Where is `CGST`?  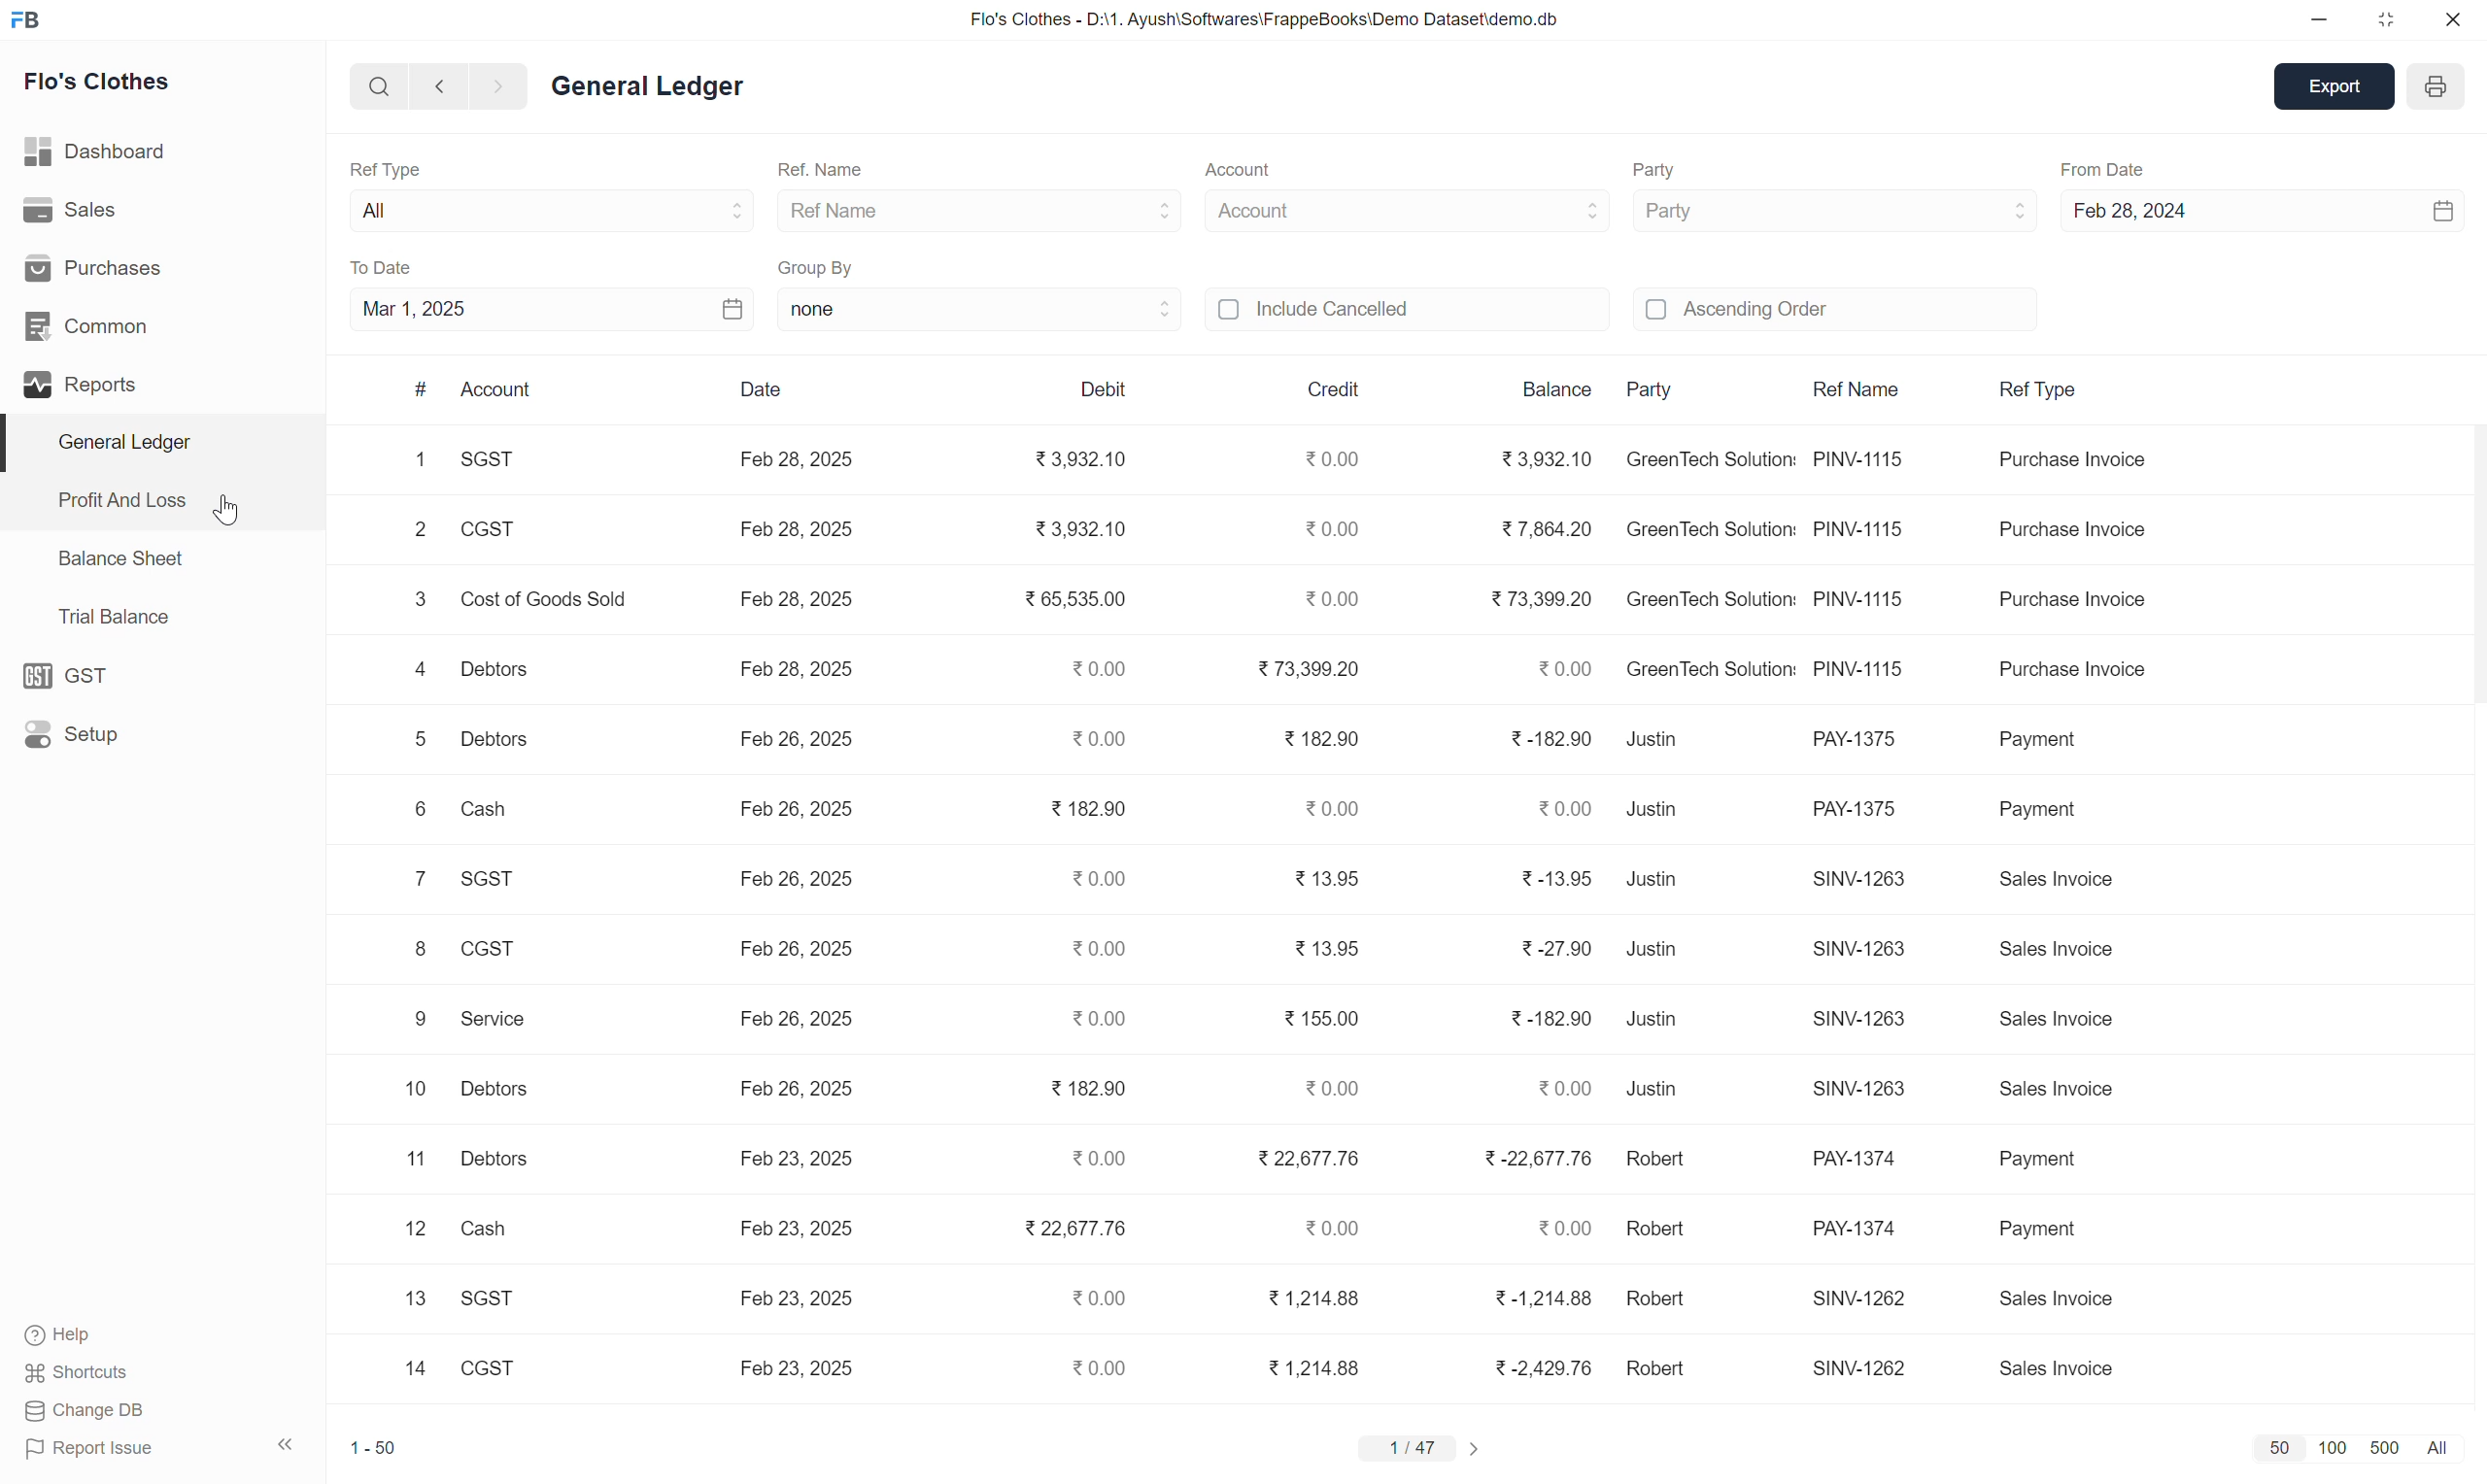
CGST is located at coordinates (499, 531).